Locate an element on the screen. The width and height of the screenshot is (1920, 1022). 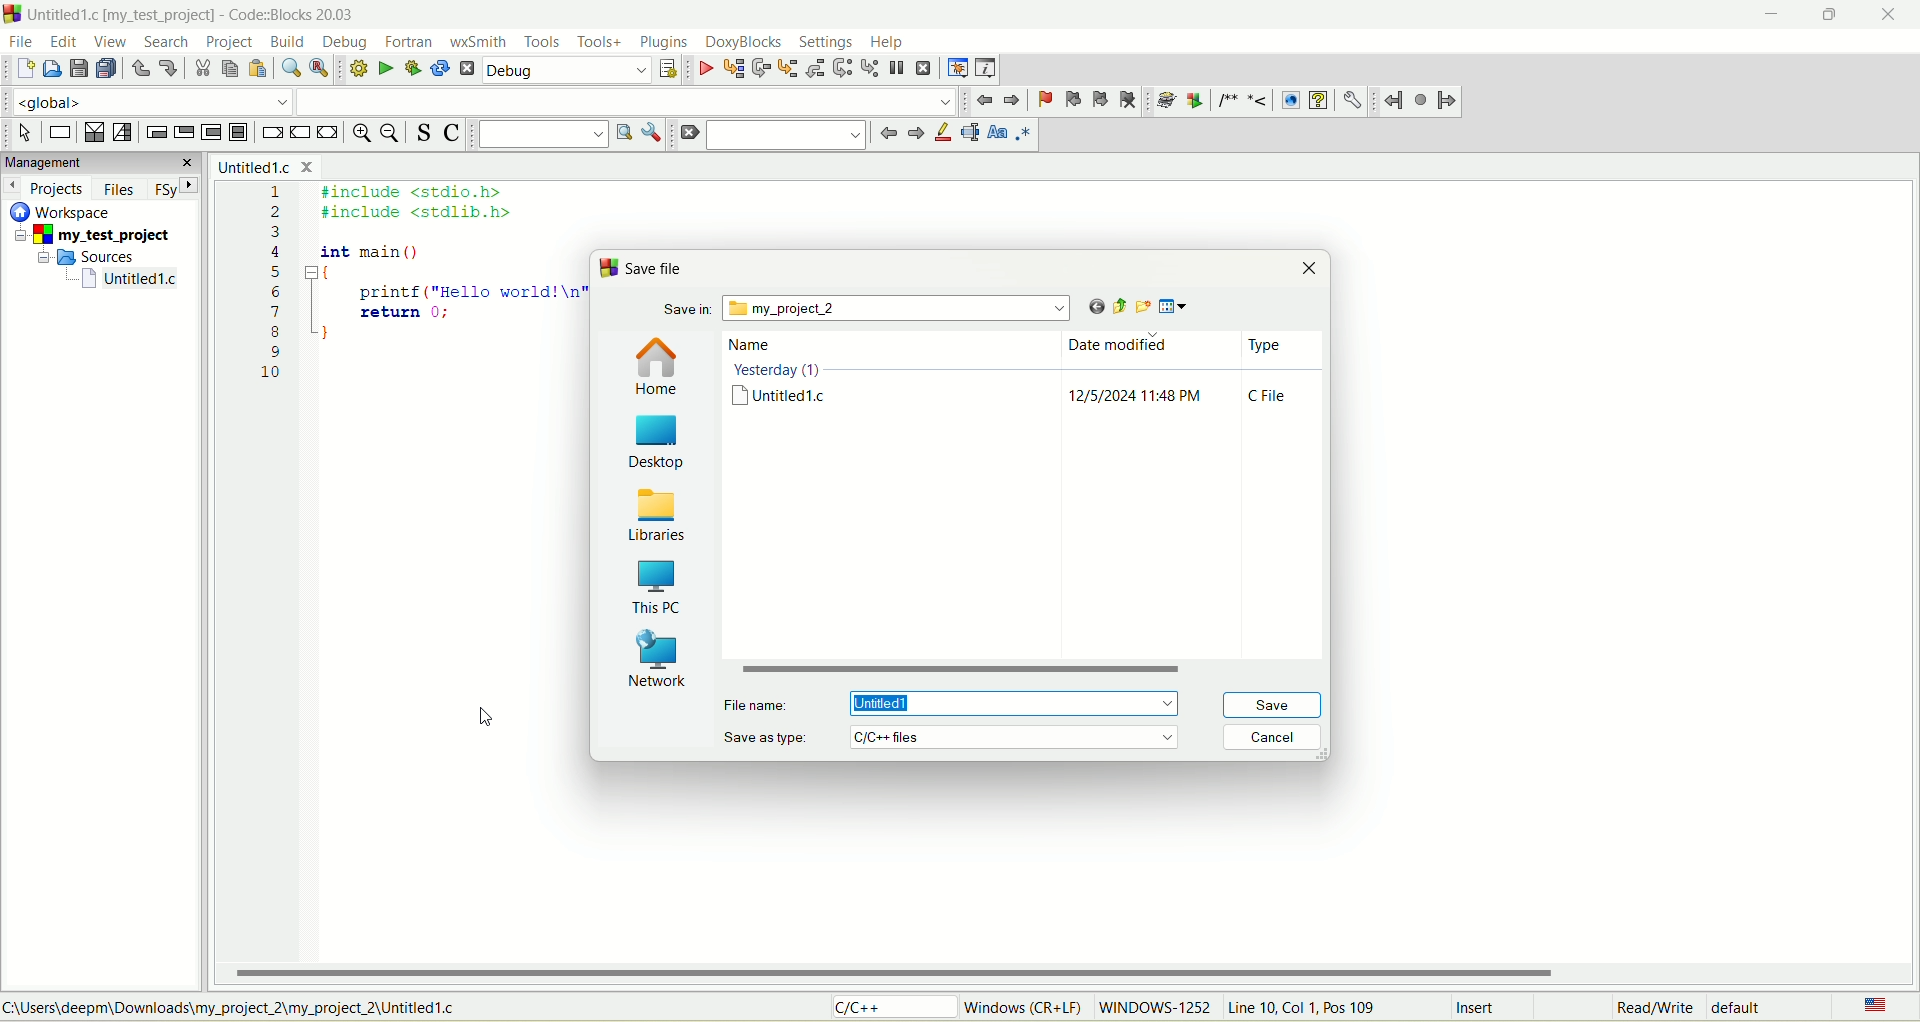
jump back is located at coordinates (1393, 101).